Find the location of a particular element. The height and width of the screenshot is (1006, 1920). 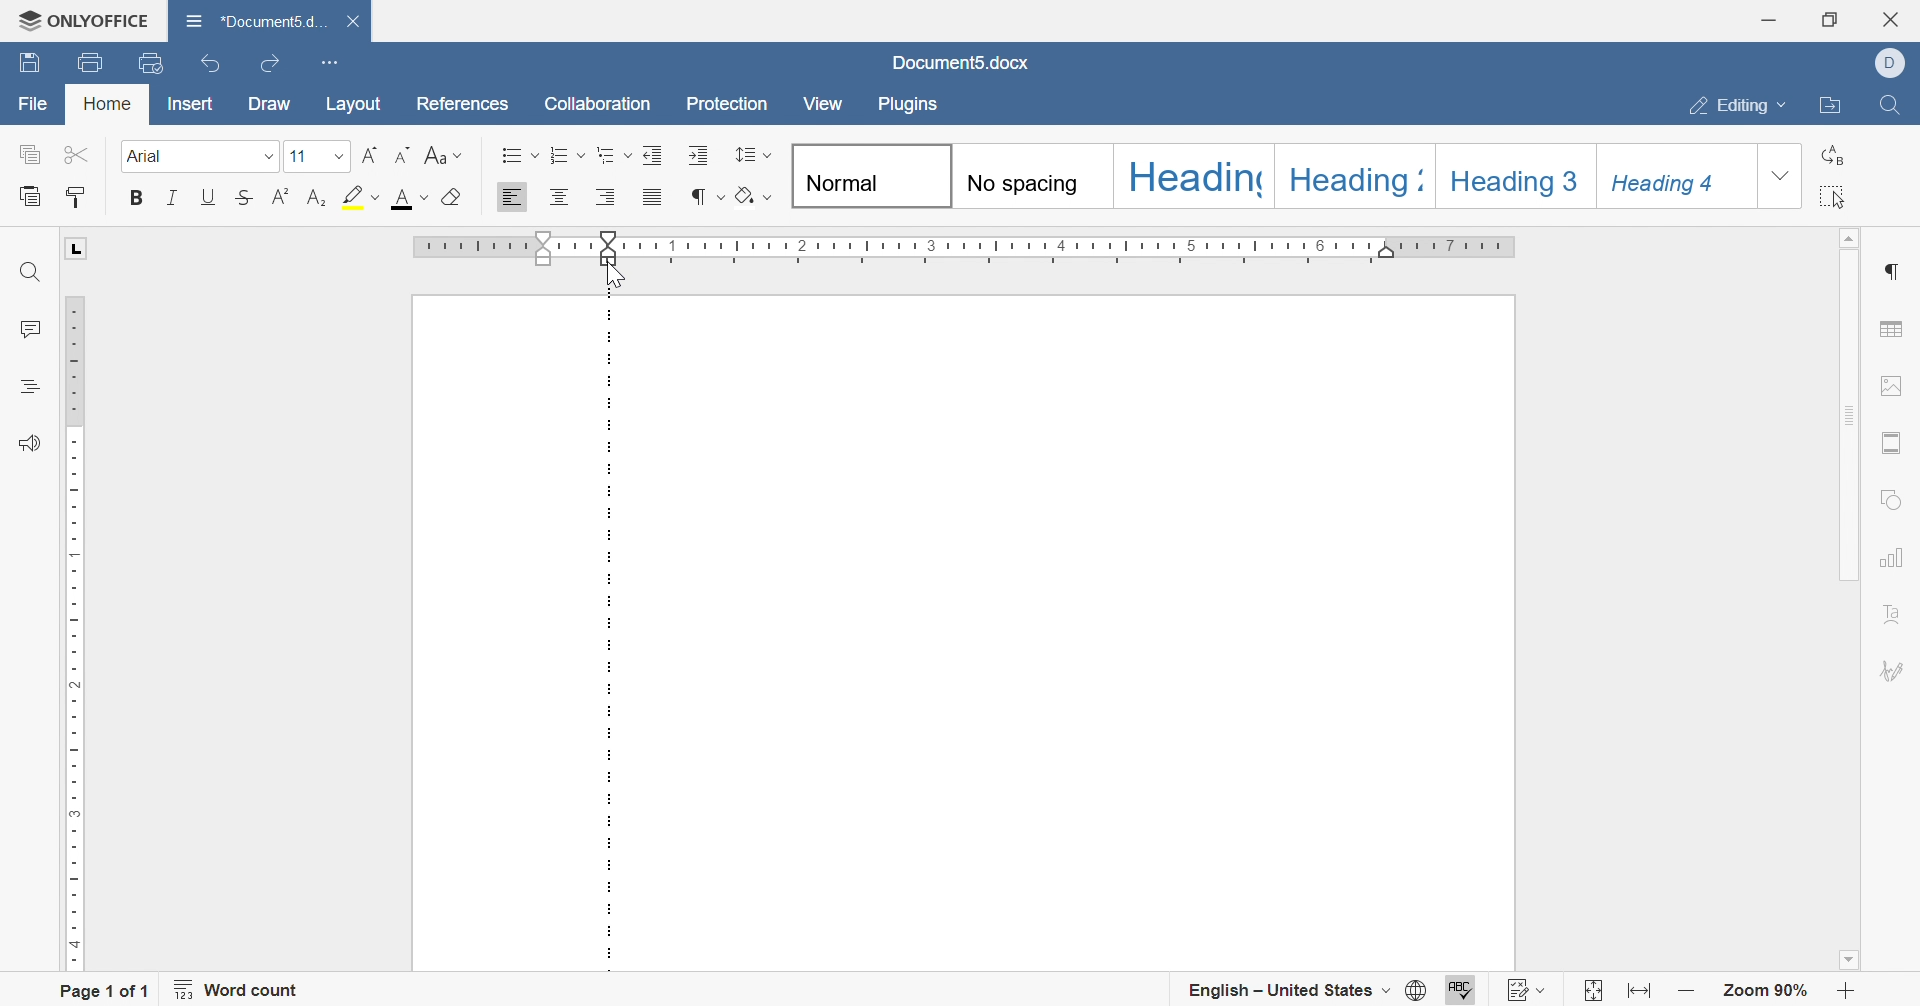

zoom 90% is located at coordinates (1767, 992).